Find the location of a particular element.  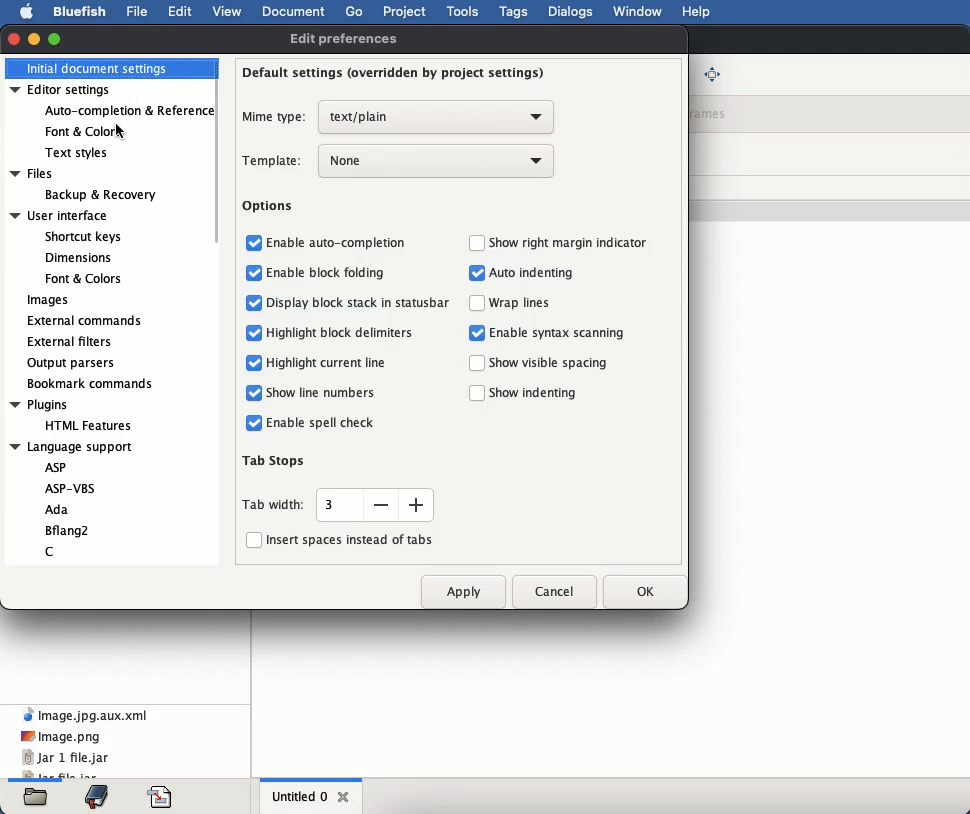

plugins  is located at coordinates (76, 415).